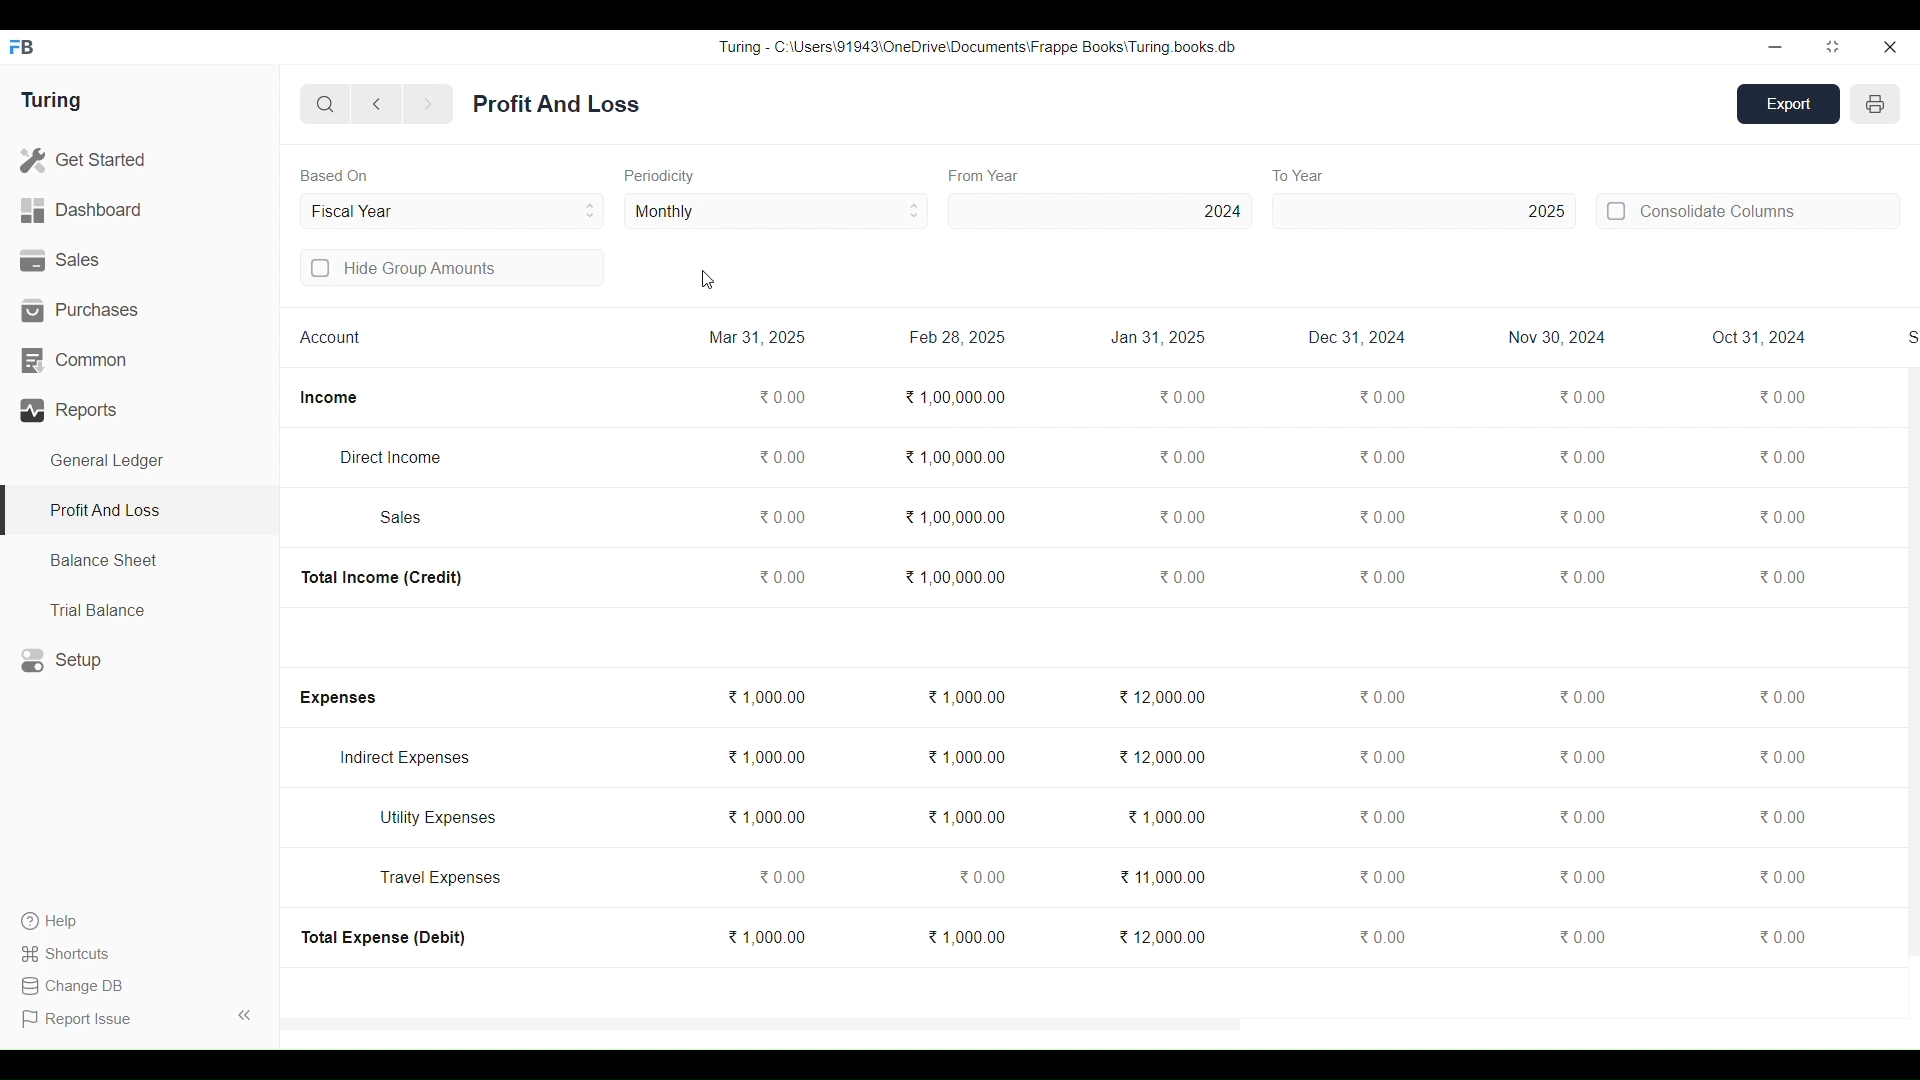 This screenshot has height=1080, width=1920. I want to click on 0.00, so click(1381, 578).